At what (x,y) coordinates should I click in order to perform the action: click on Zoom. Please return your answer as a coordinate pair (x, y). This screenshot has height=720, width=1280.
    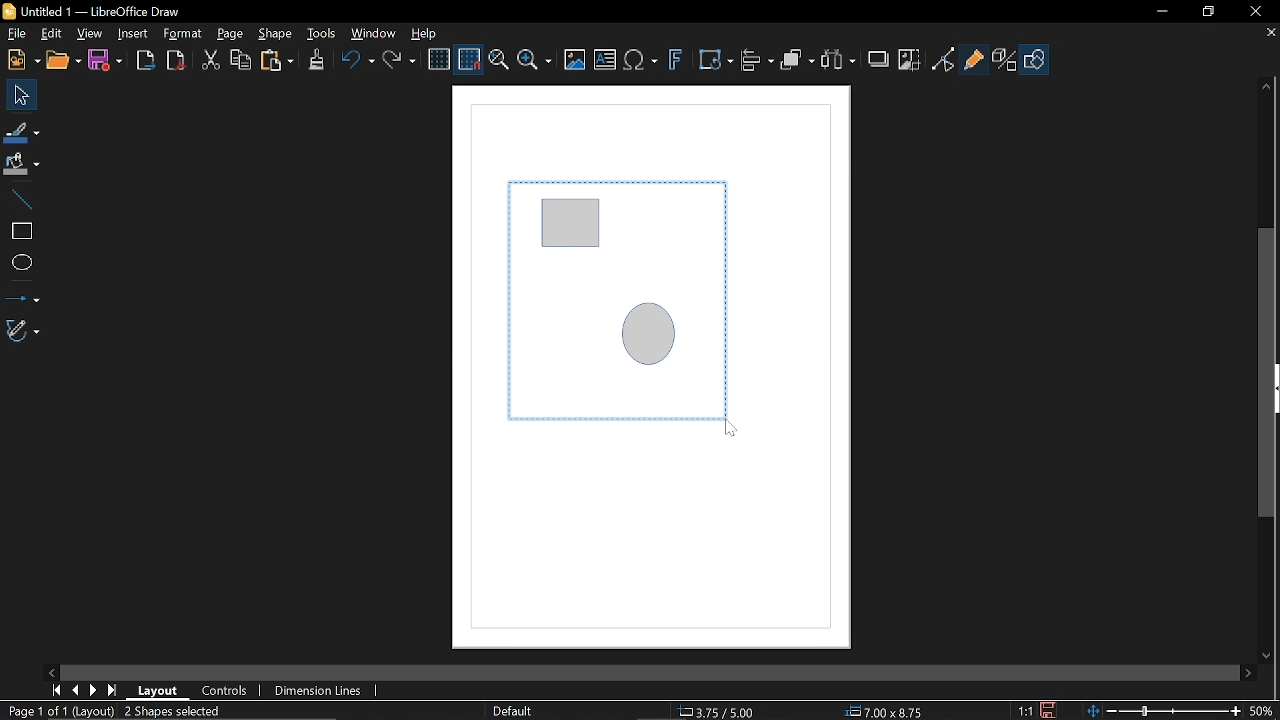
    Looking at the image, I should click on (537, 62).